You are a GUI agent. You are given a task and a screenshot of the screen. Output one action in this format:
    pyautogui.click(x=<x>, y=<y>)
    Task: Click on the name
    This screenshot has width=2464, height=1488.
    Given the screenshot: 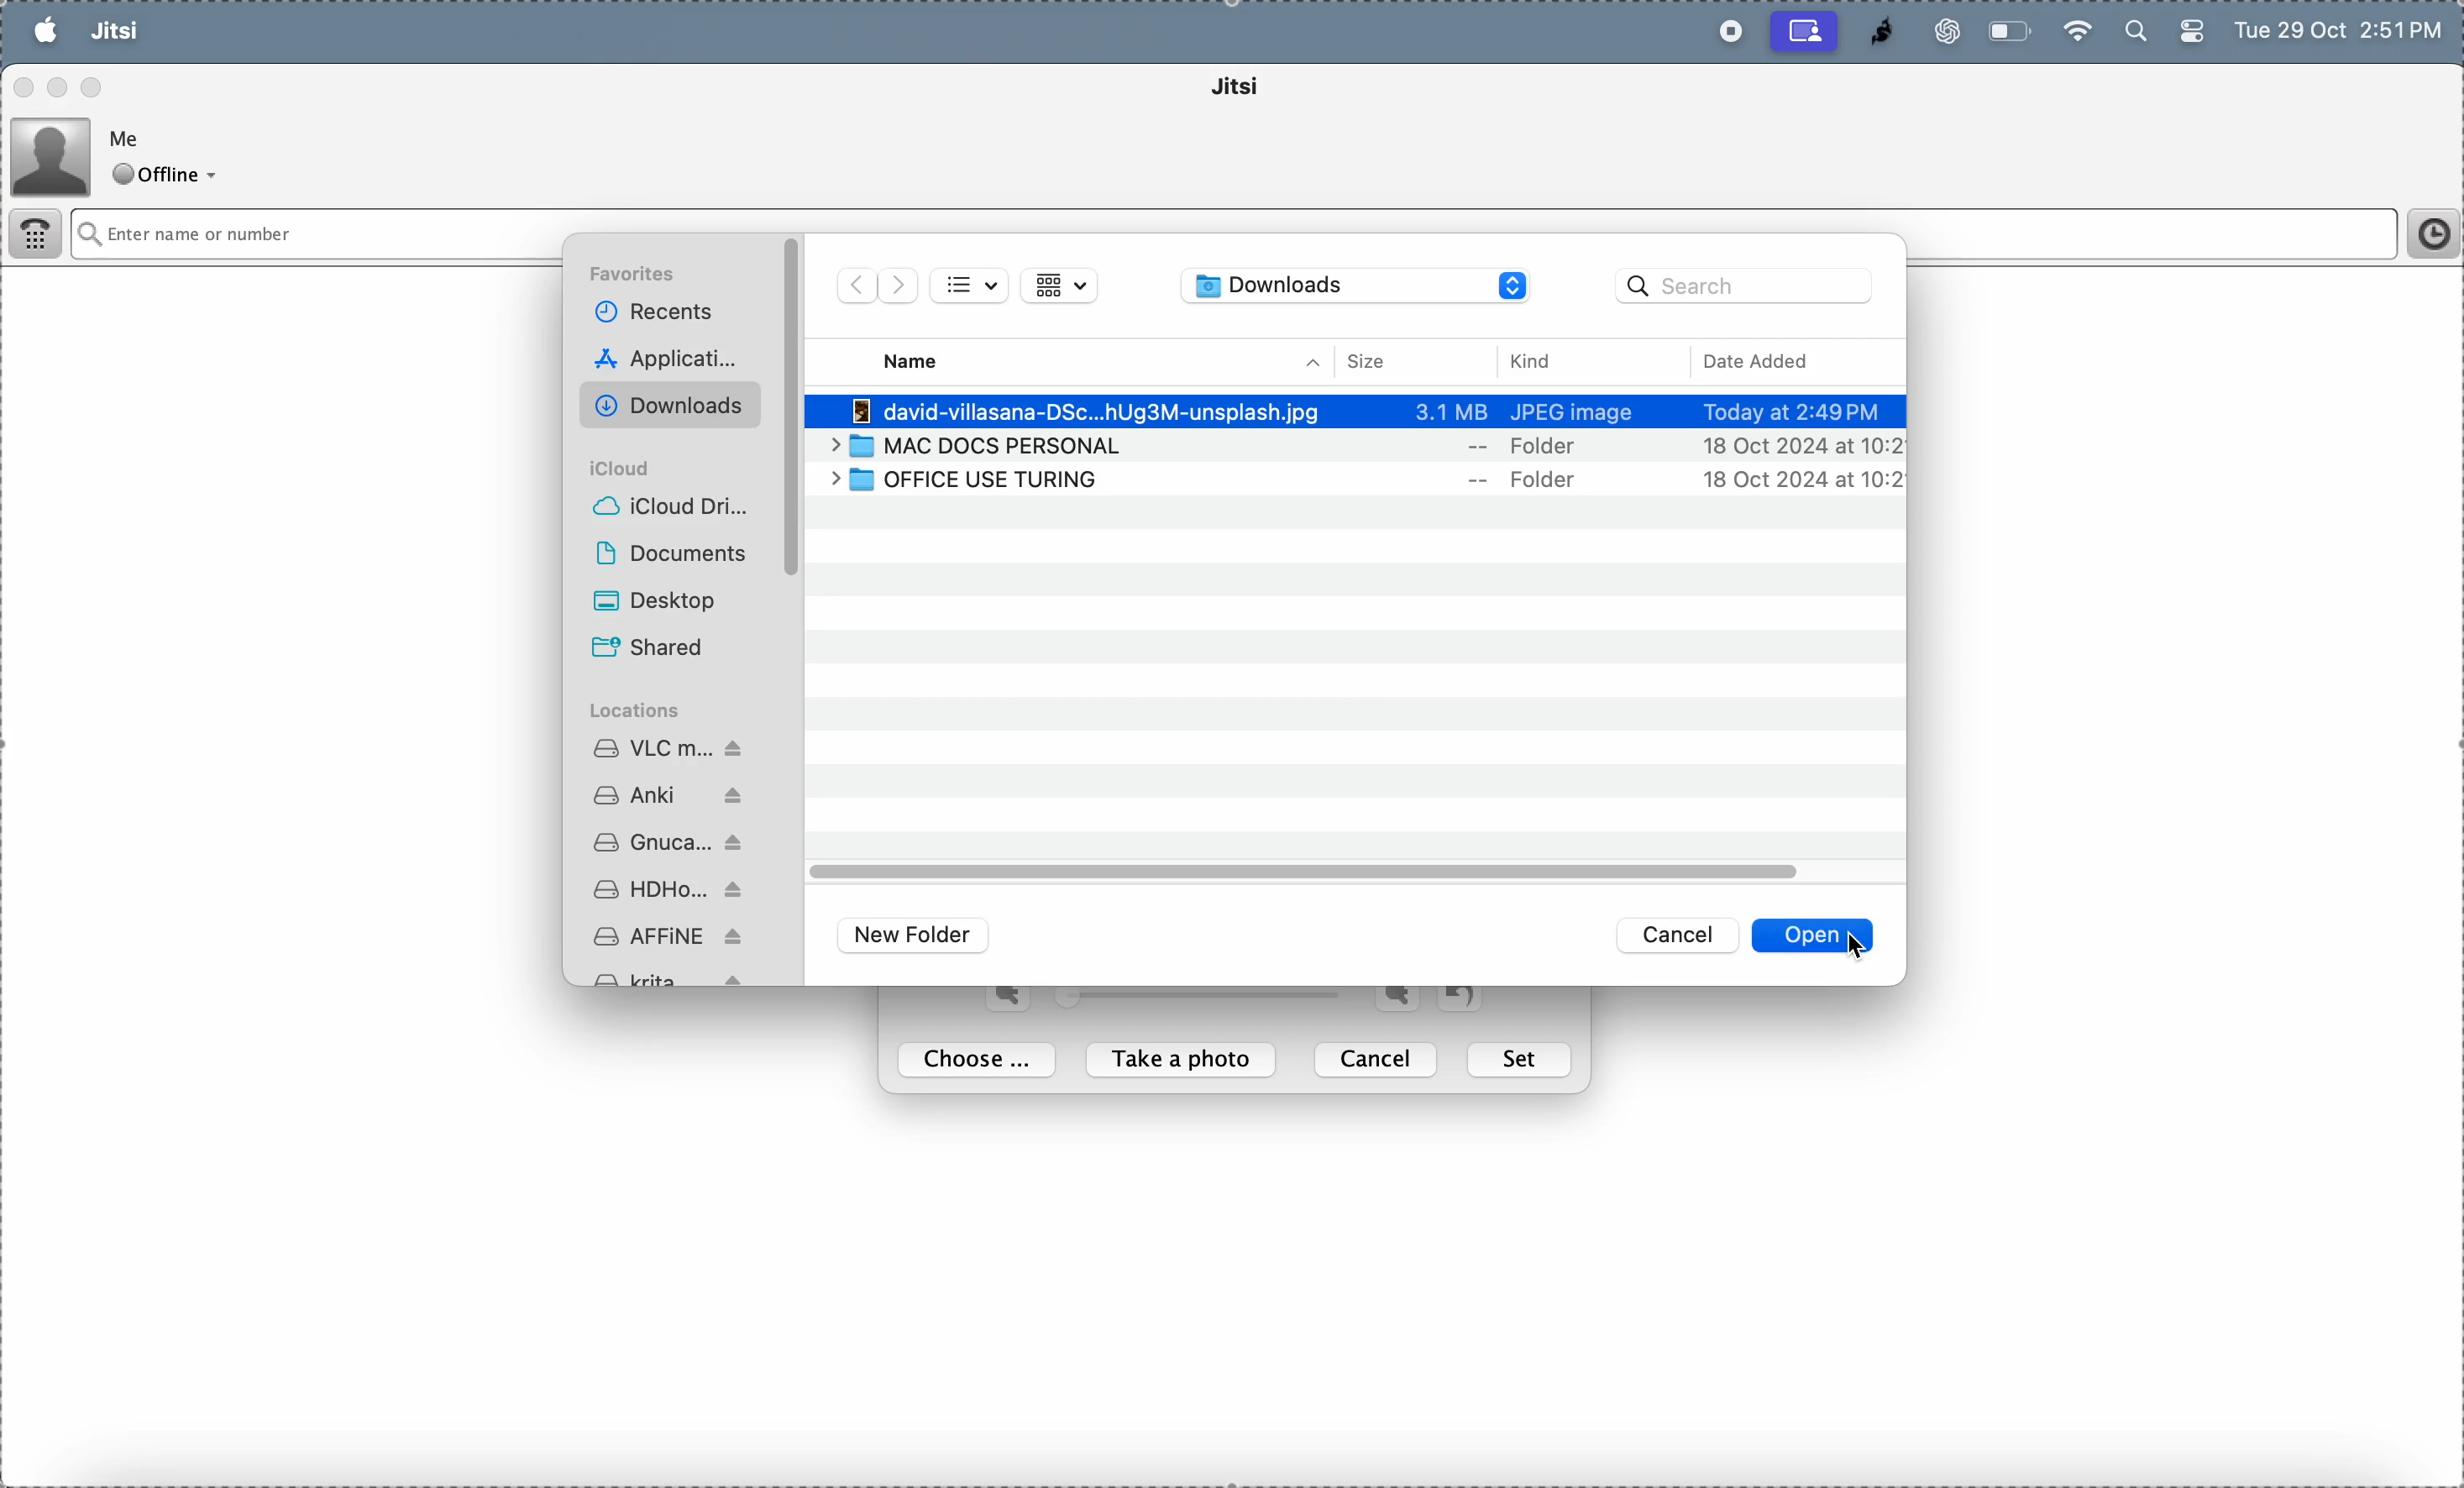 What is the action you would take?
    pyautogui.click(x=926, y=360)
    